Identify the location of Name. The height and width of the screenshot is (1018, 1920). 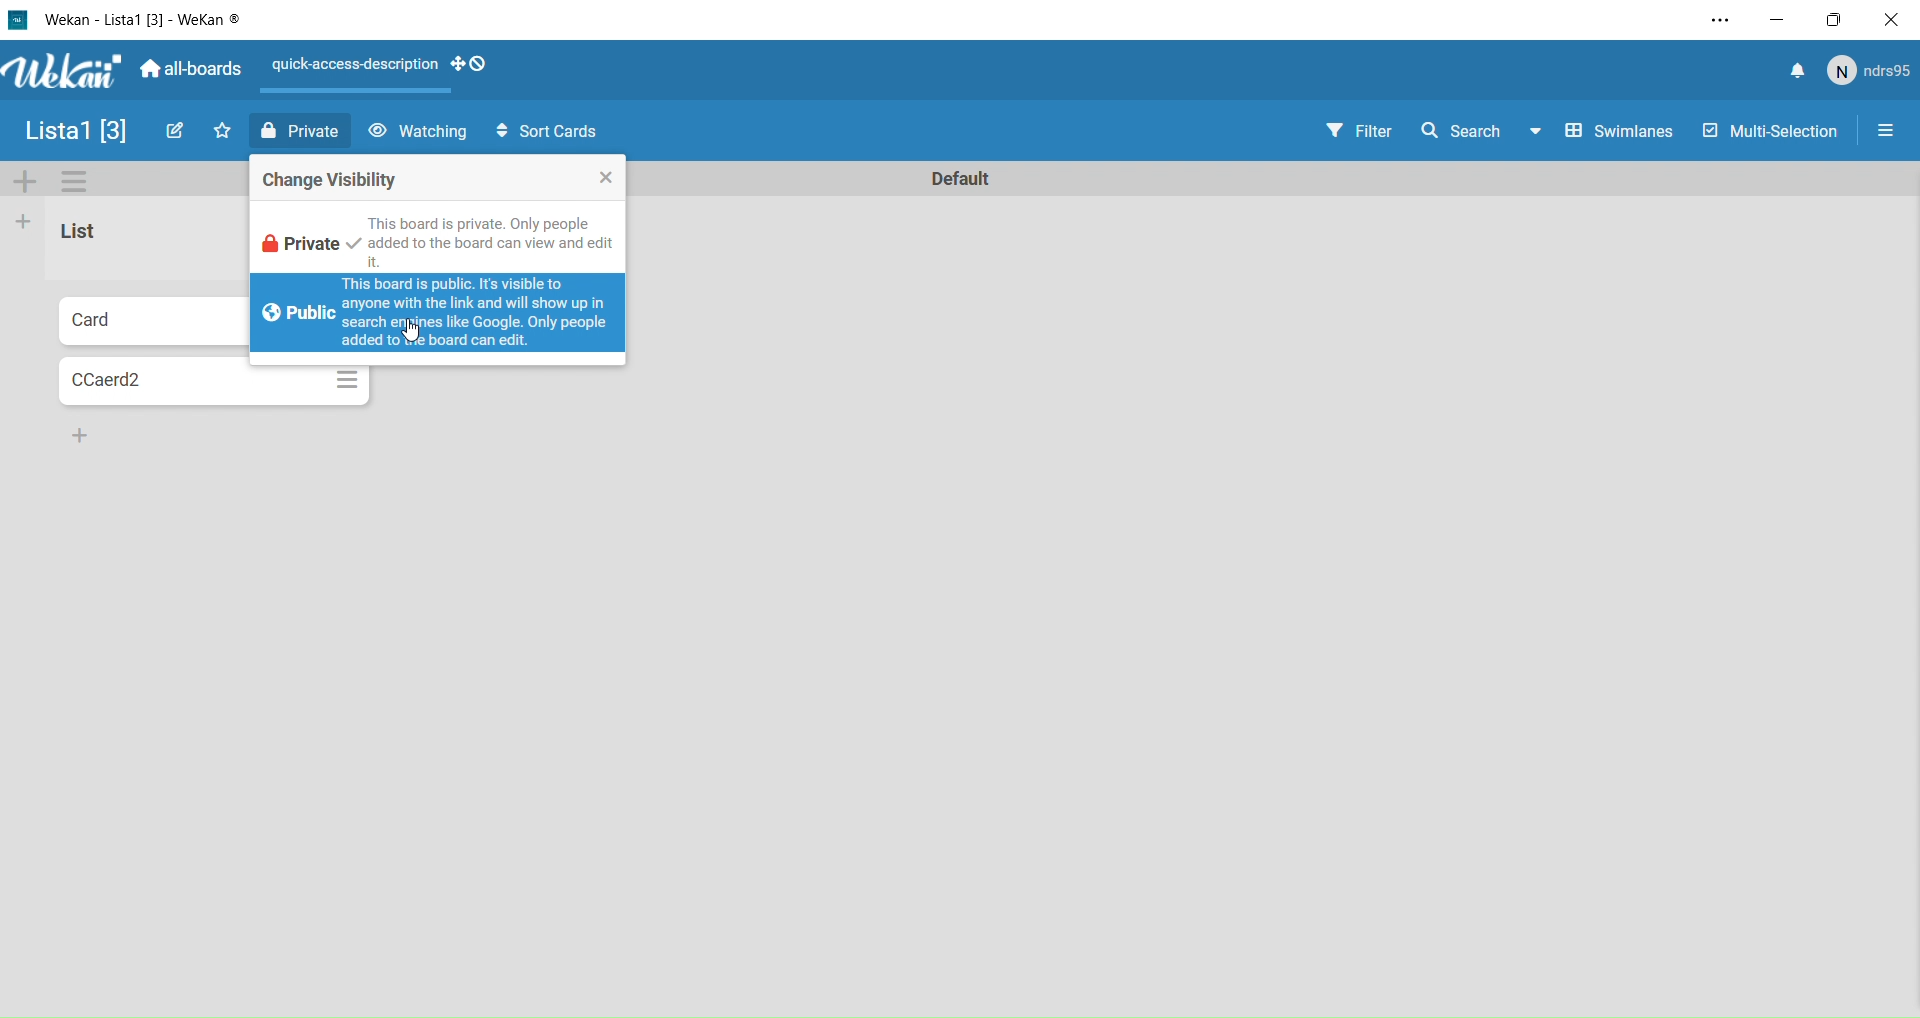
(75, 130).